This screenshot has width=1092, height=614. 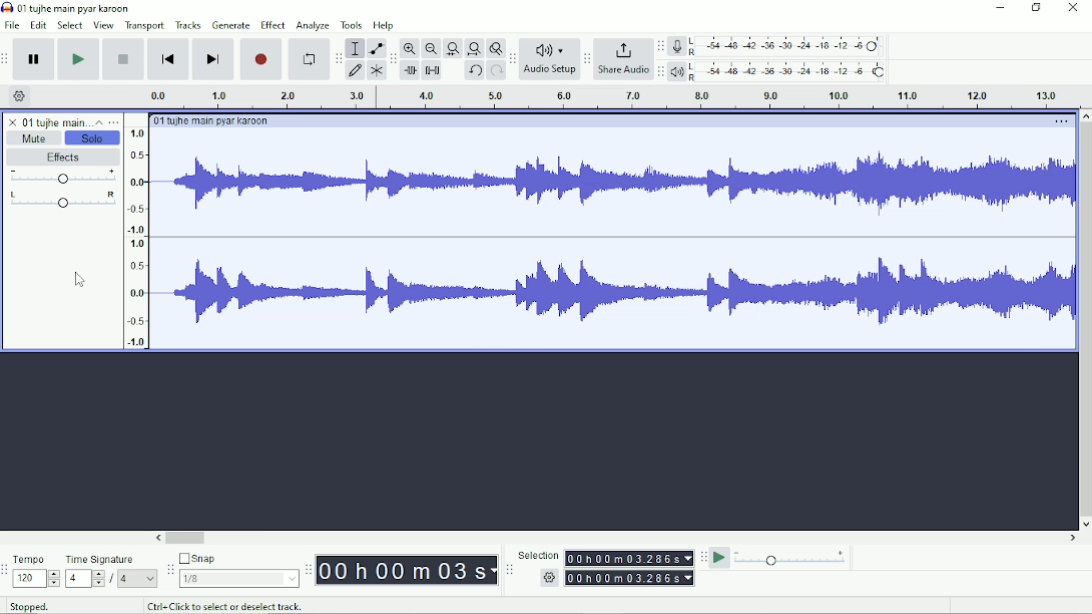 I want to click on Zoom Out, so click(x=429, y=48).